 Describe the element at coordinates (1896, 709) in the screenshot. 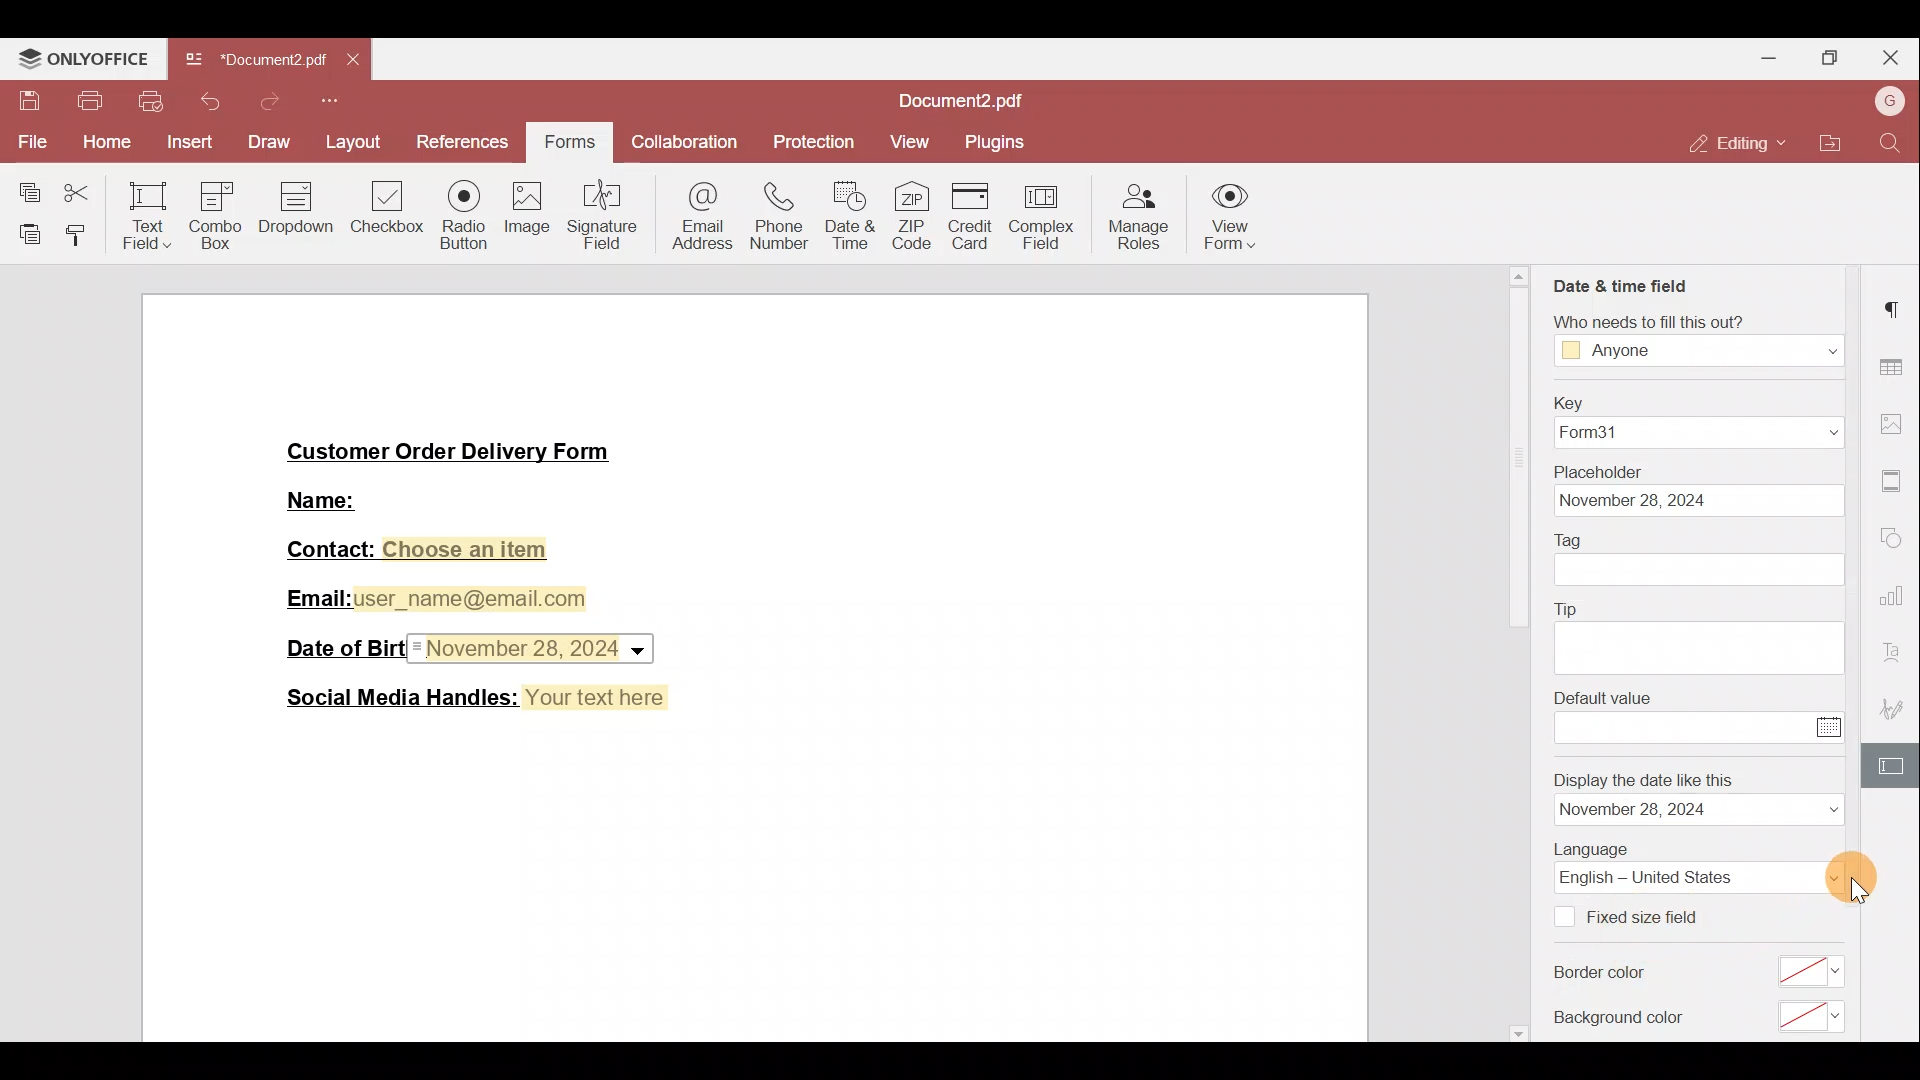

I see `Signature settings` at that location.